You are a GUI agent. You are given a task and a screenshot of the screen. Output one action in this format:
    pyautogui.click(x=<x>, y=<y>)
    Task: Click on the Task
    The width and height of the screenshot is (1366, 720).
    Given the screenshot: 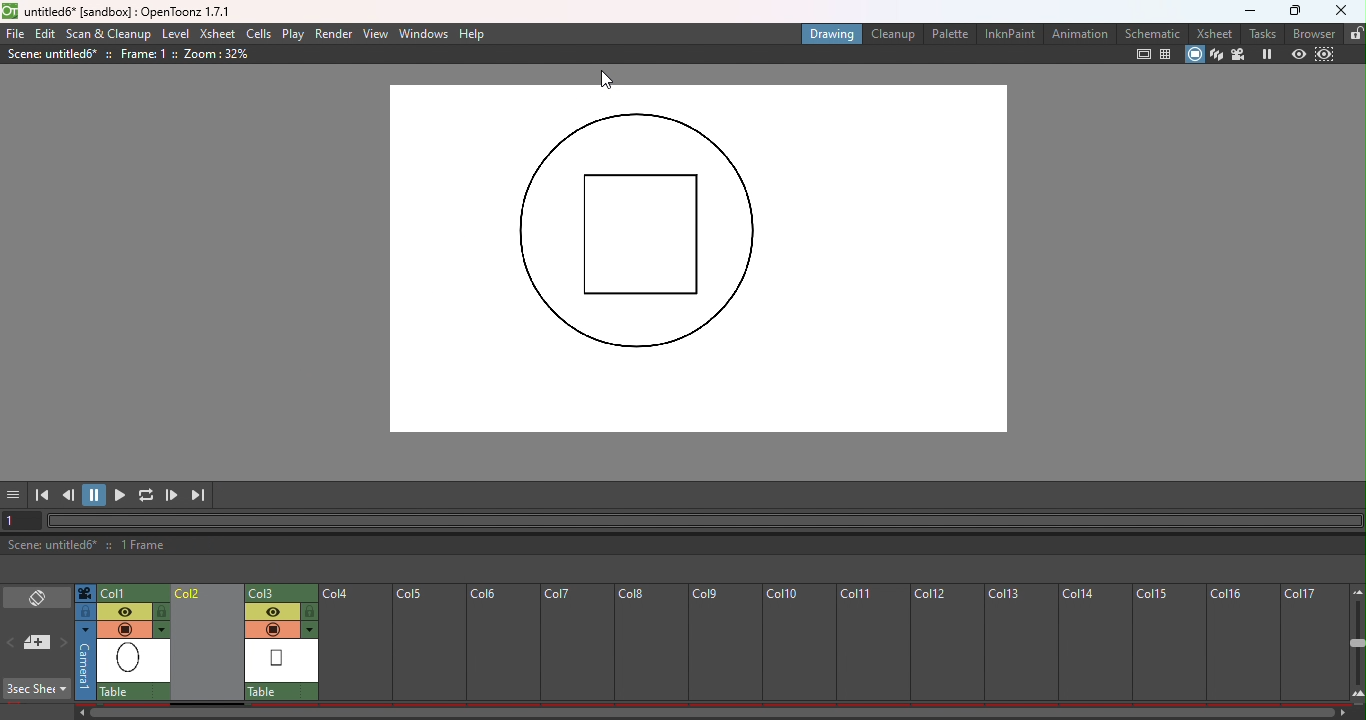 What is the action you would take?
    pyautogui.click(x=1262, y=33)
    